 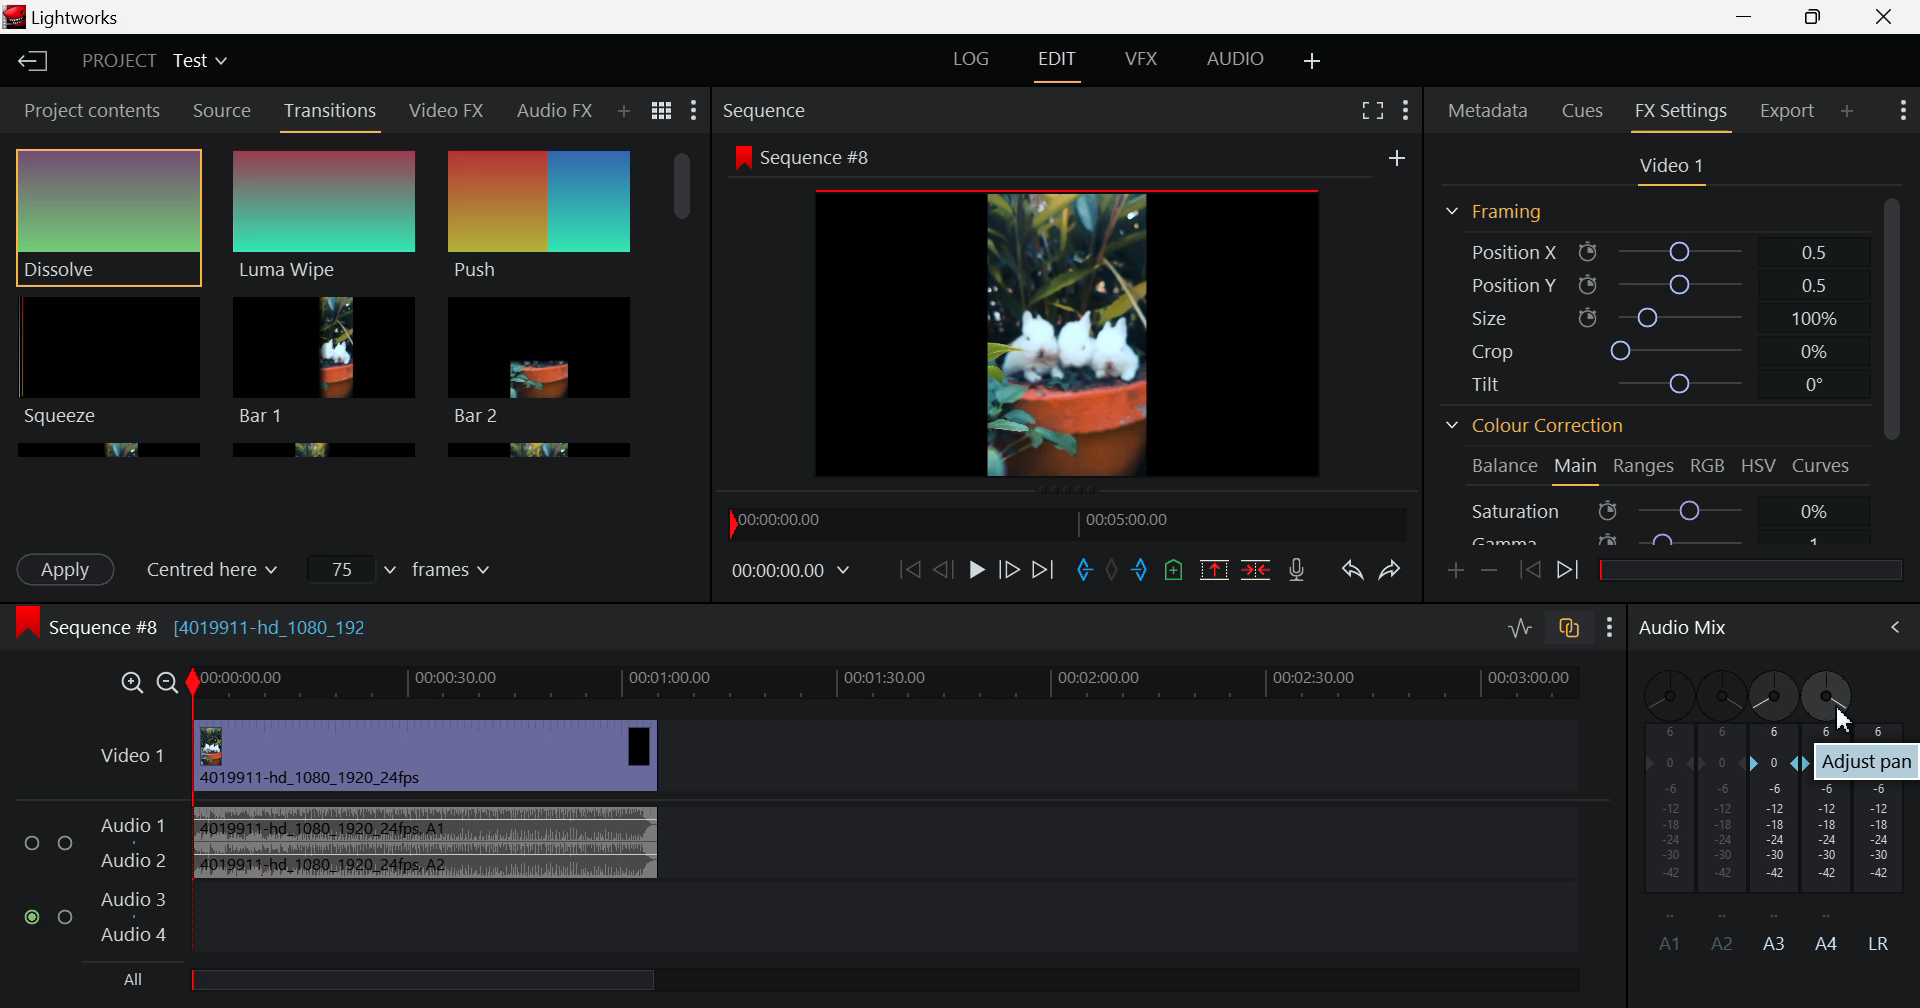 What do you see at coordinates (1488, 570) in the screenshot?
I see `Remove keyframe` at bounding box center [1488, 570].